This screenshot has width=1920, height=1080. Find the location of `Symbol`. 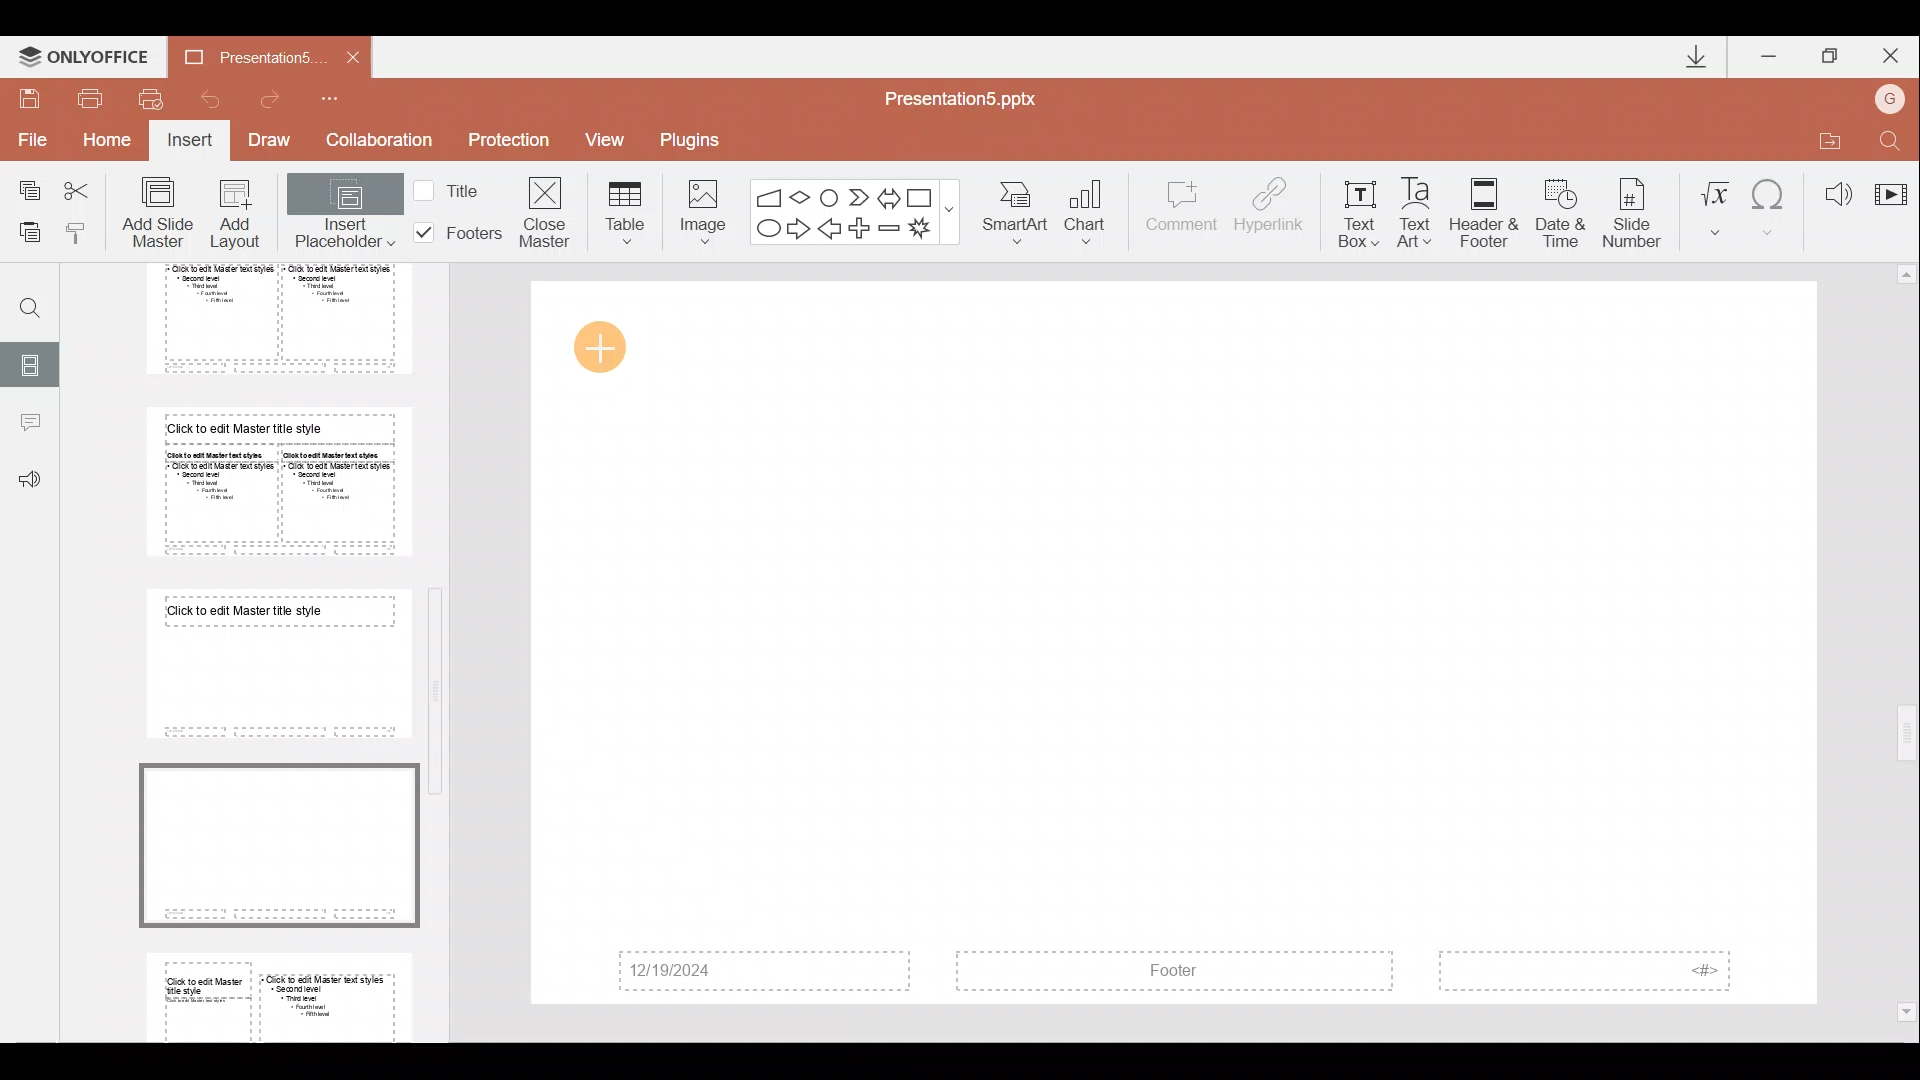

Symbol is located at coordinates (1771, 205).